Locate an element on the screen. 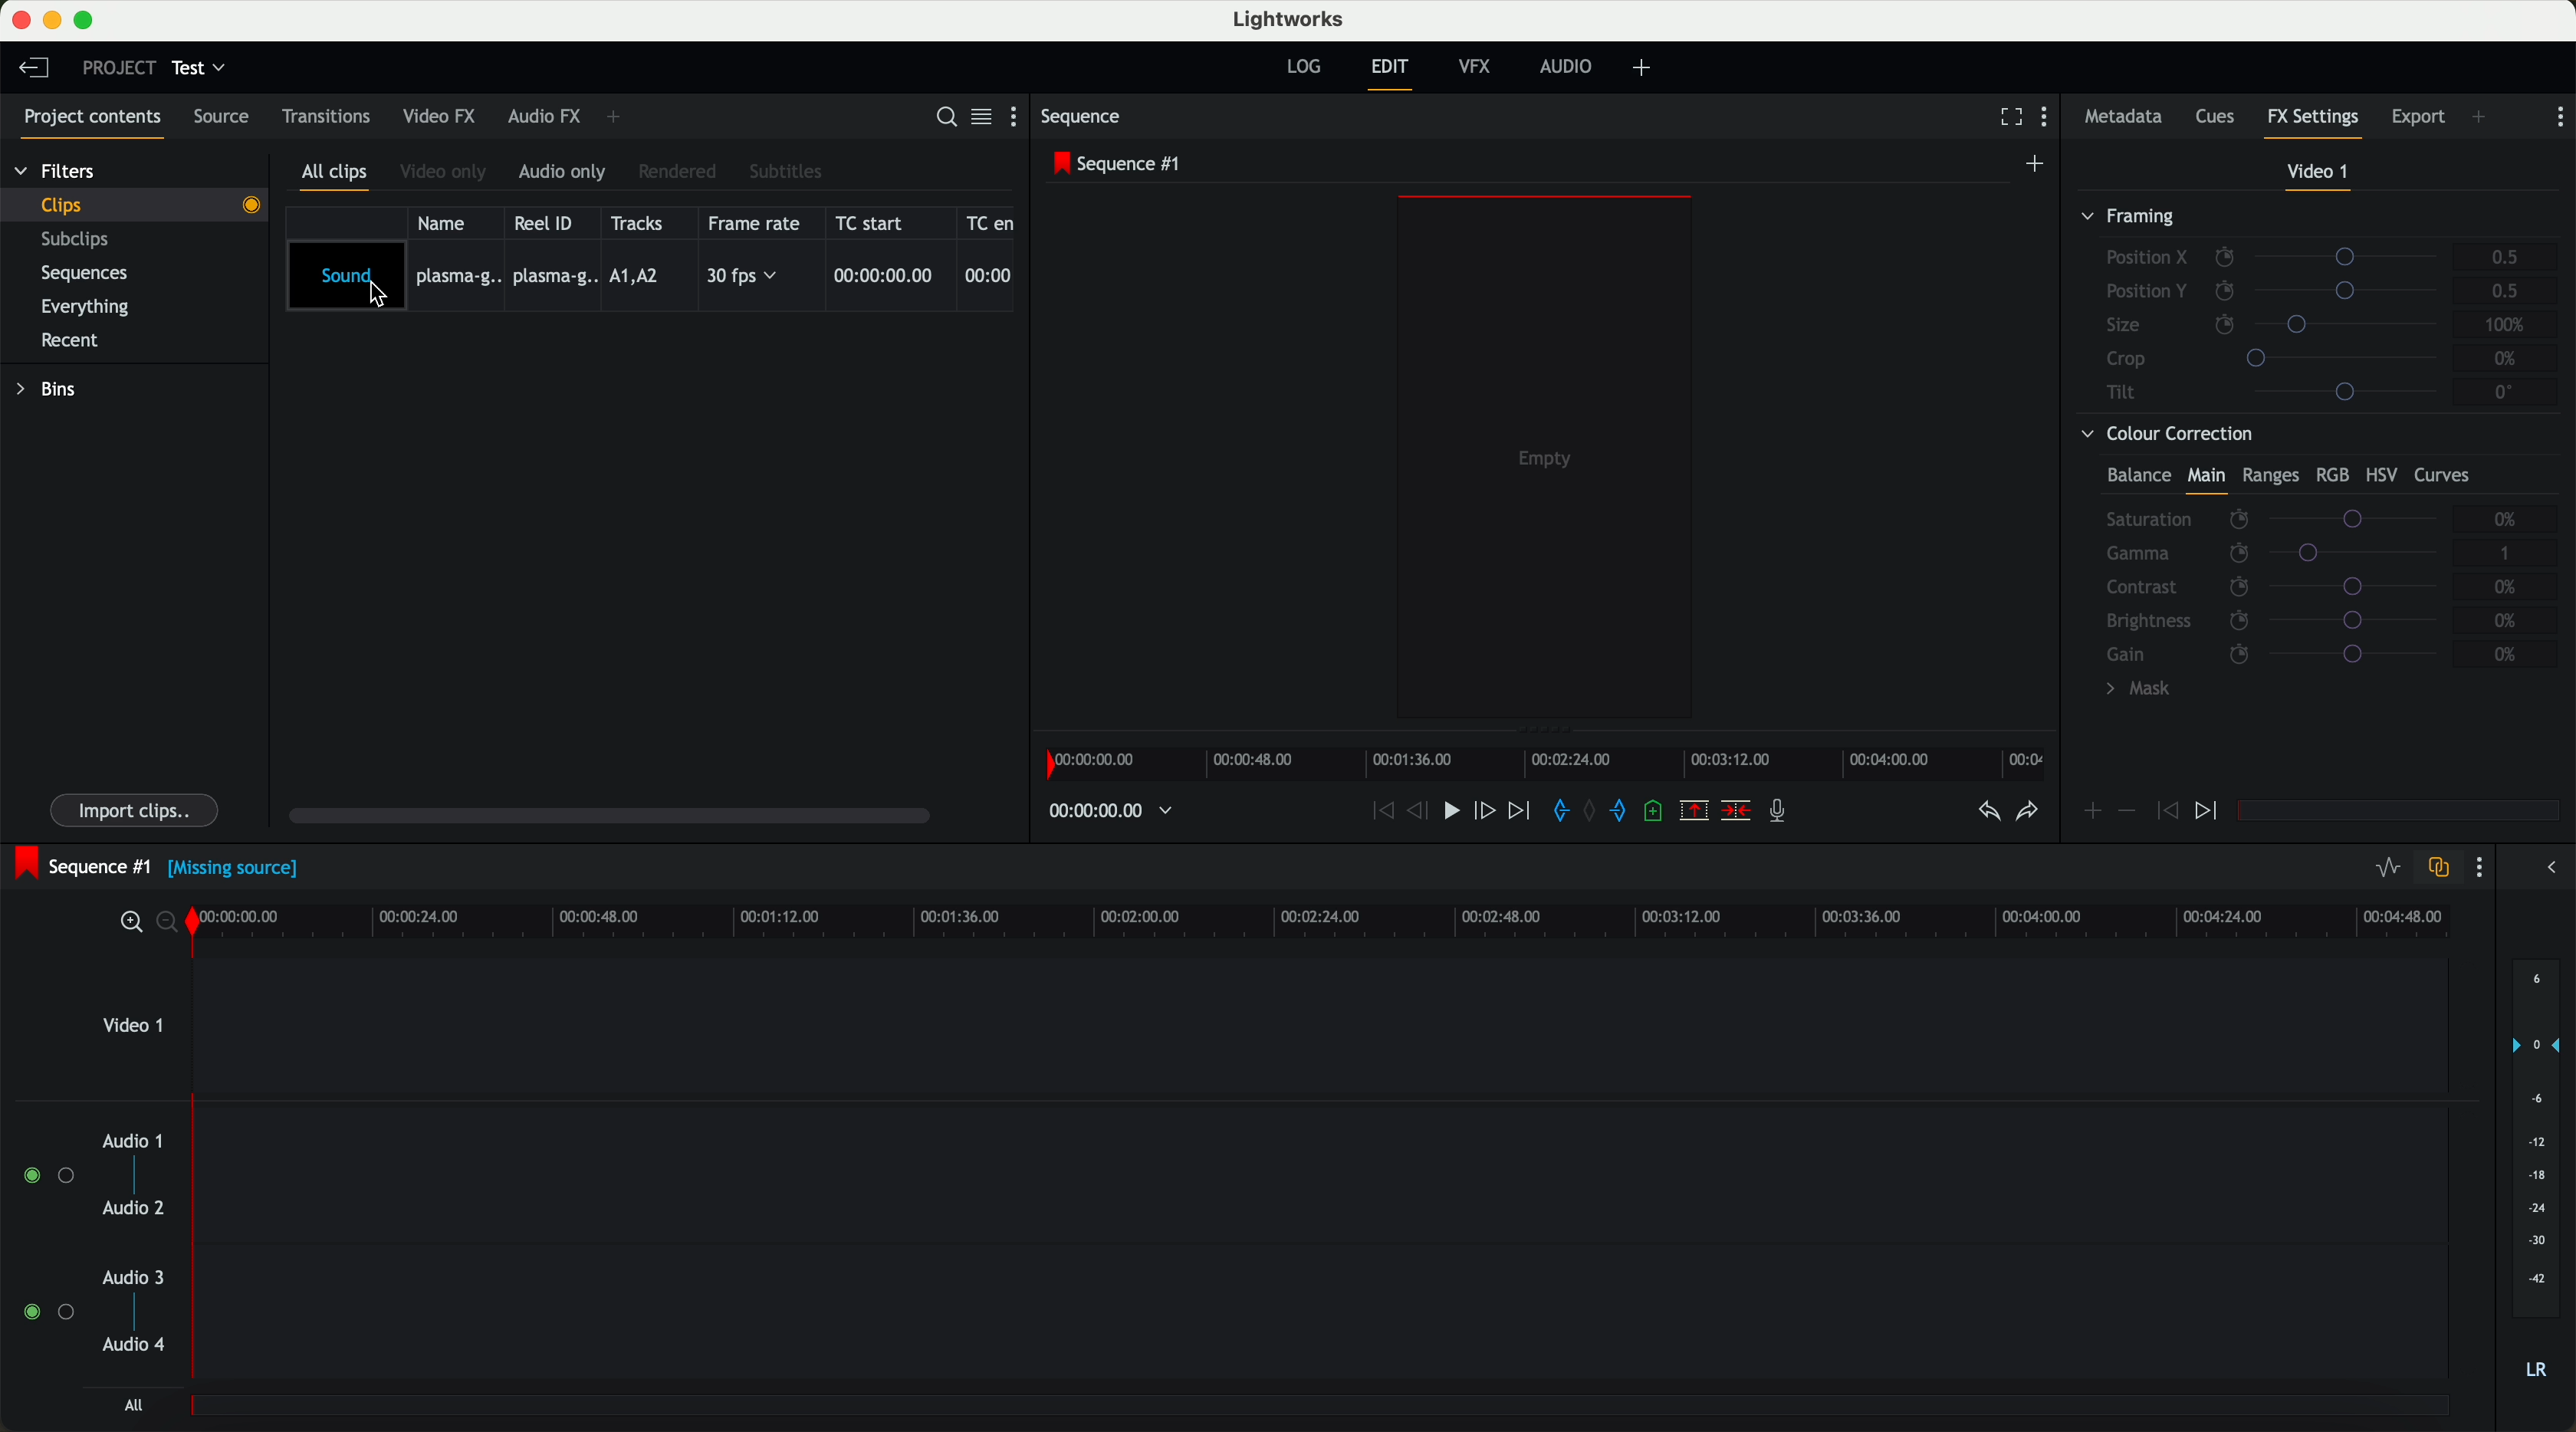 The width and height of the screenshot is (2576, 1432). recent is located at coordinates (67, 339).